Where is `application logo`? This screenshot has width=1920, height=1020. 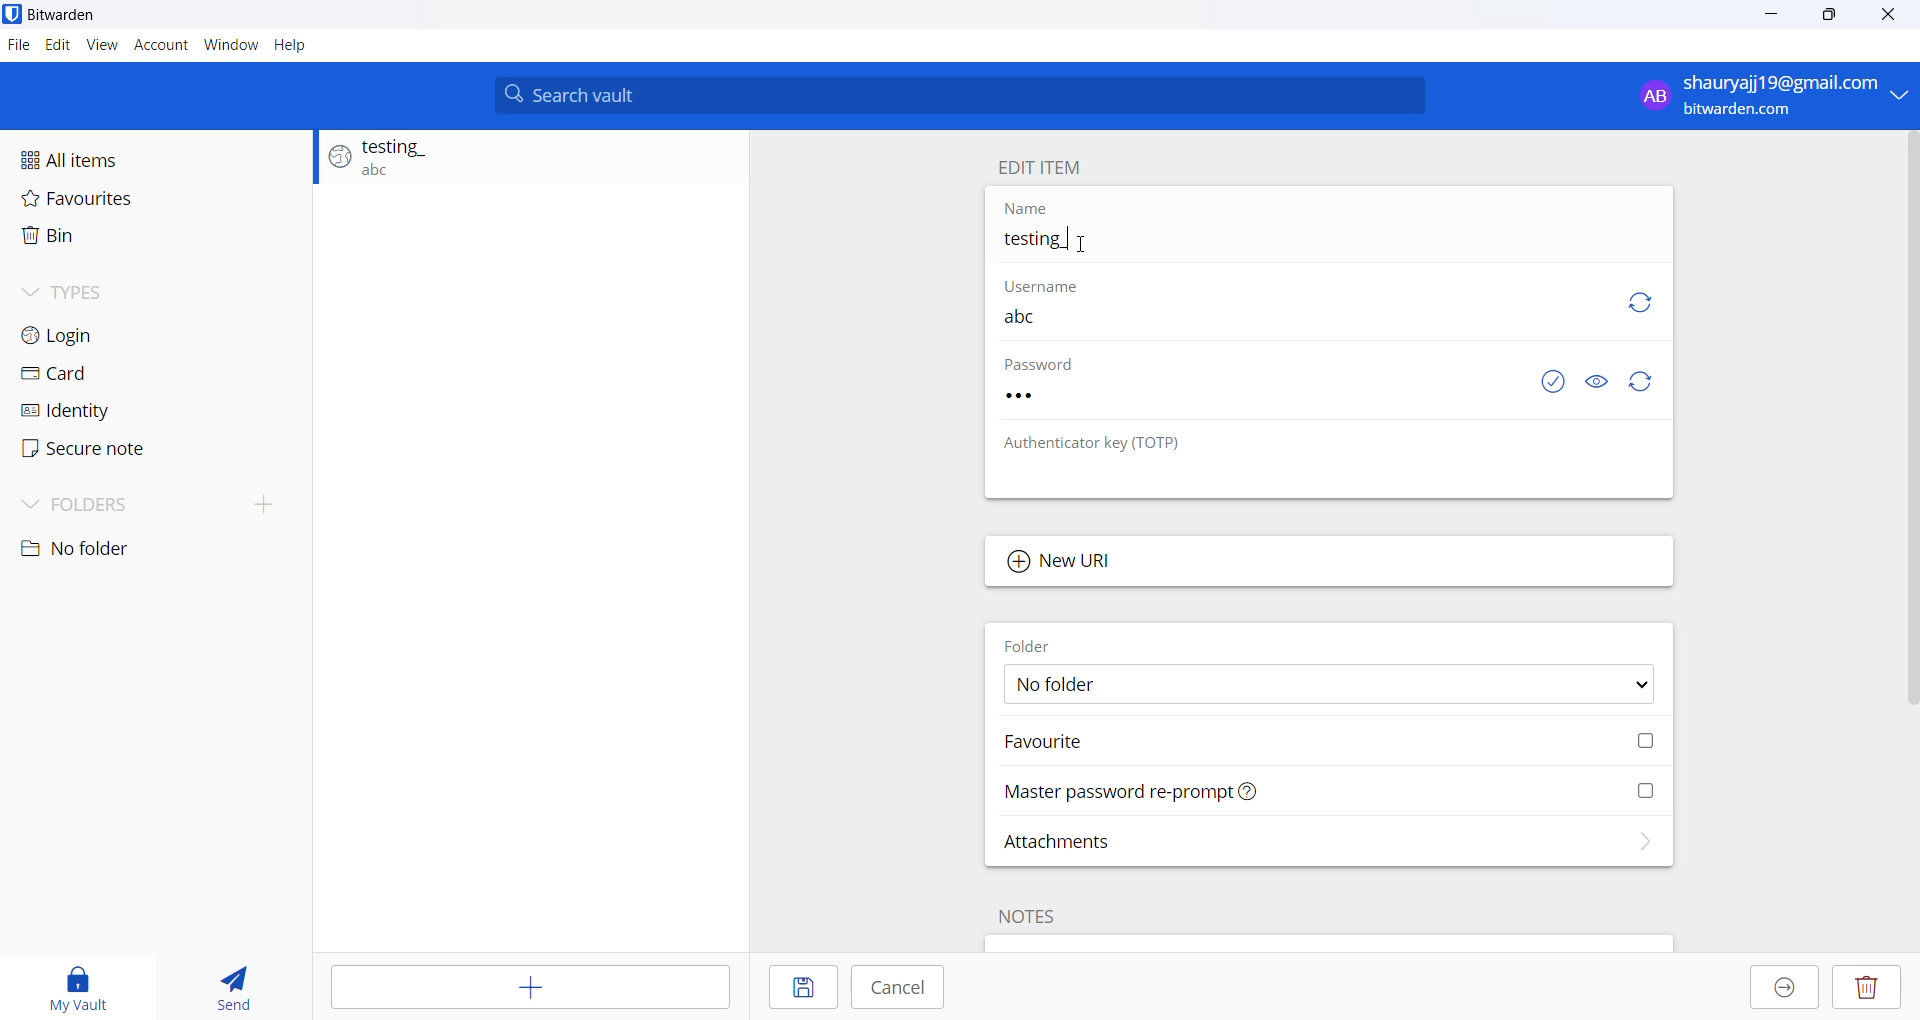 application logo is located at coordinates (12, 14).